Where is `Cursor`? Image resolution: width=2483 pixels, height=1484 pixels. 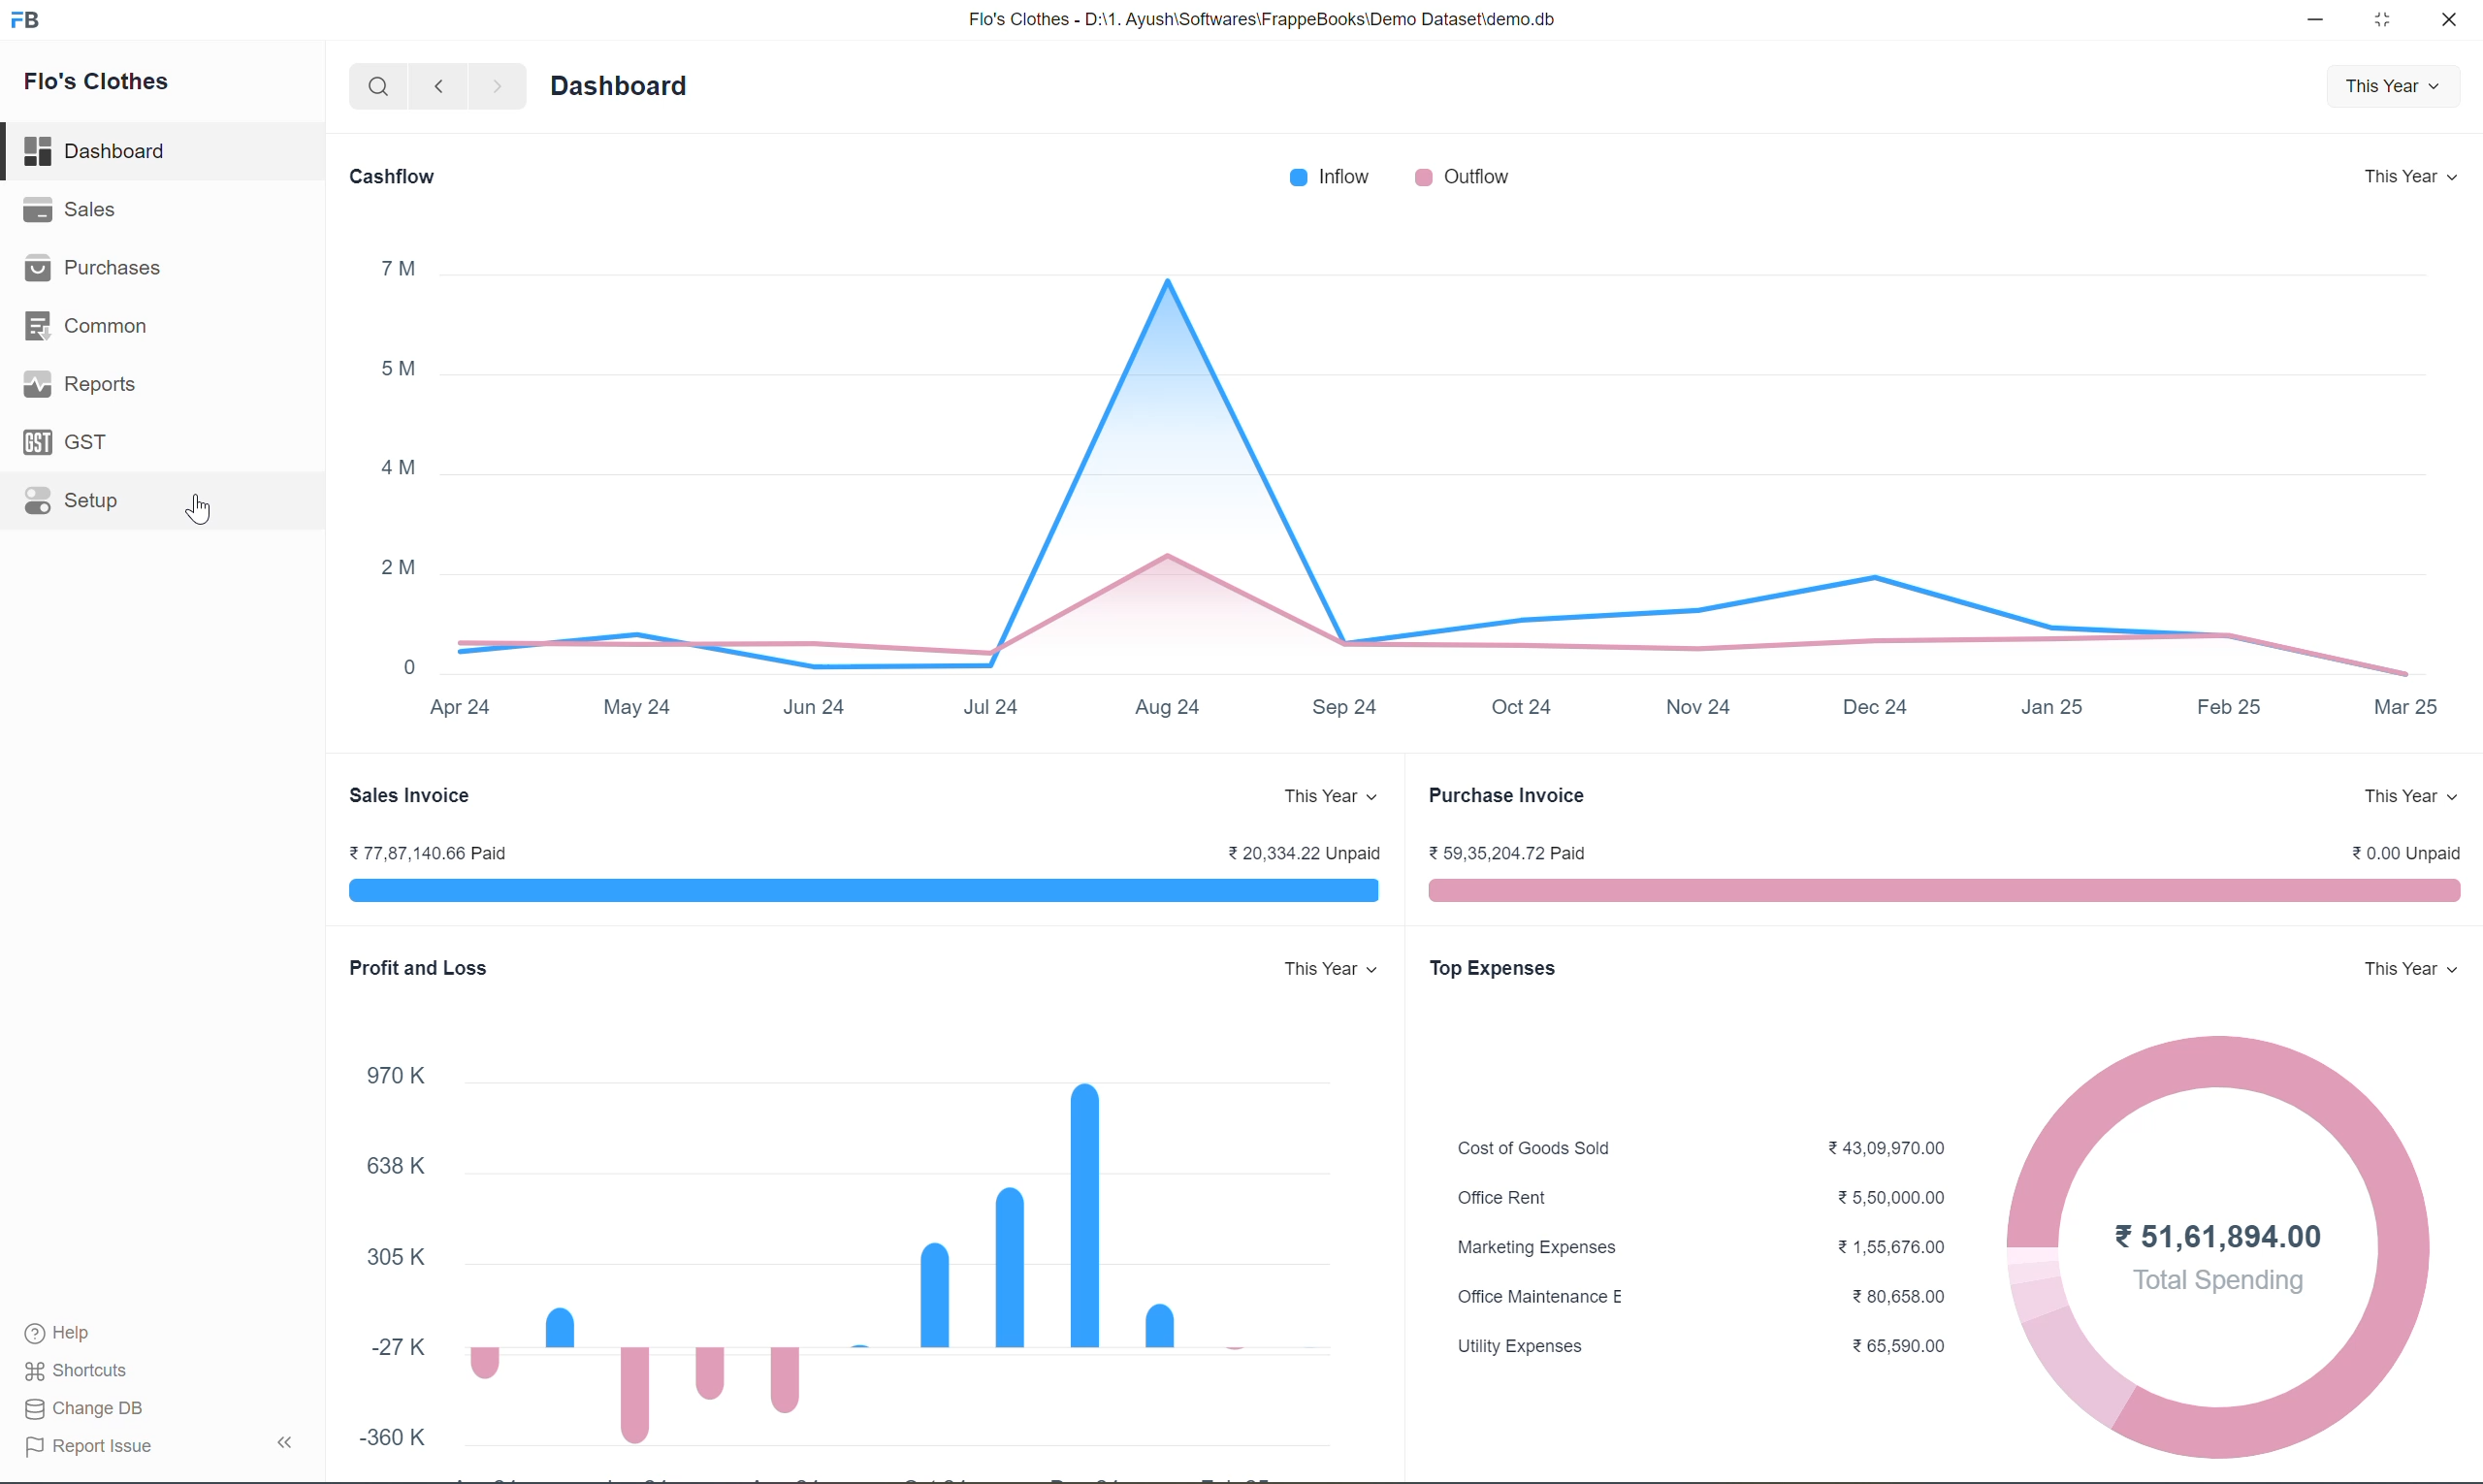 Cursor is located at coordinates (197, 512).